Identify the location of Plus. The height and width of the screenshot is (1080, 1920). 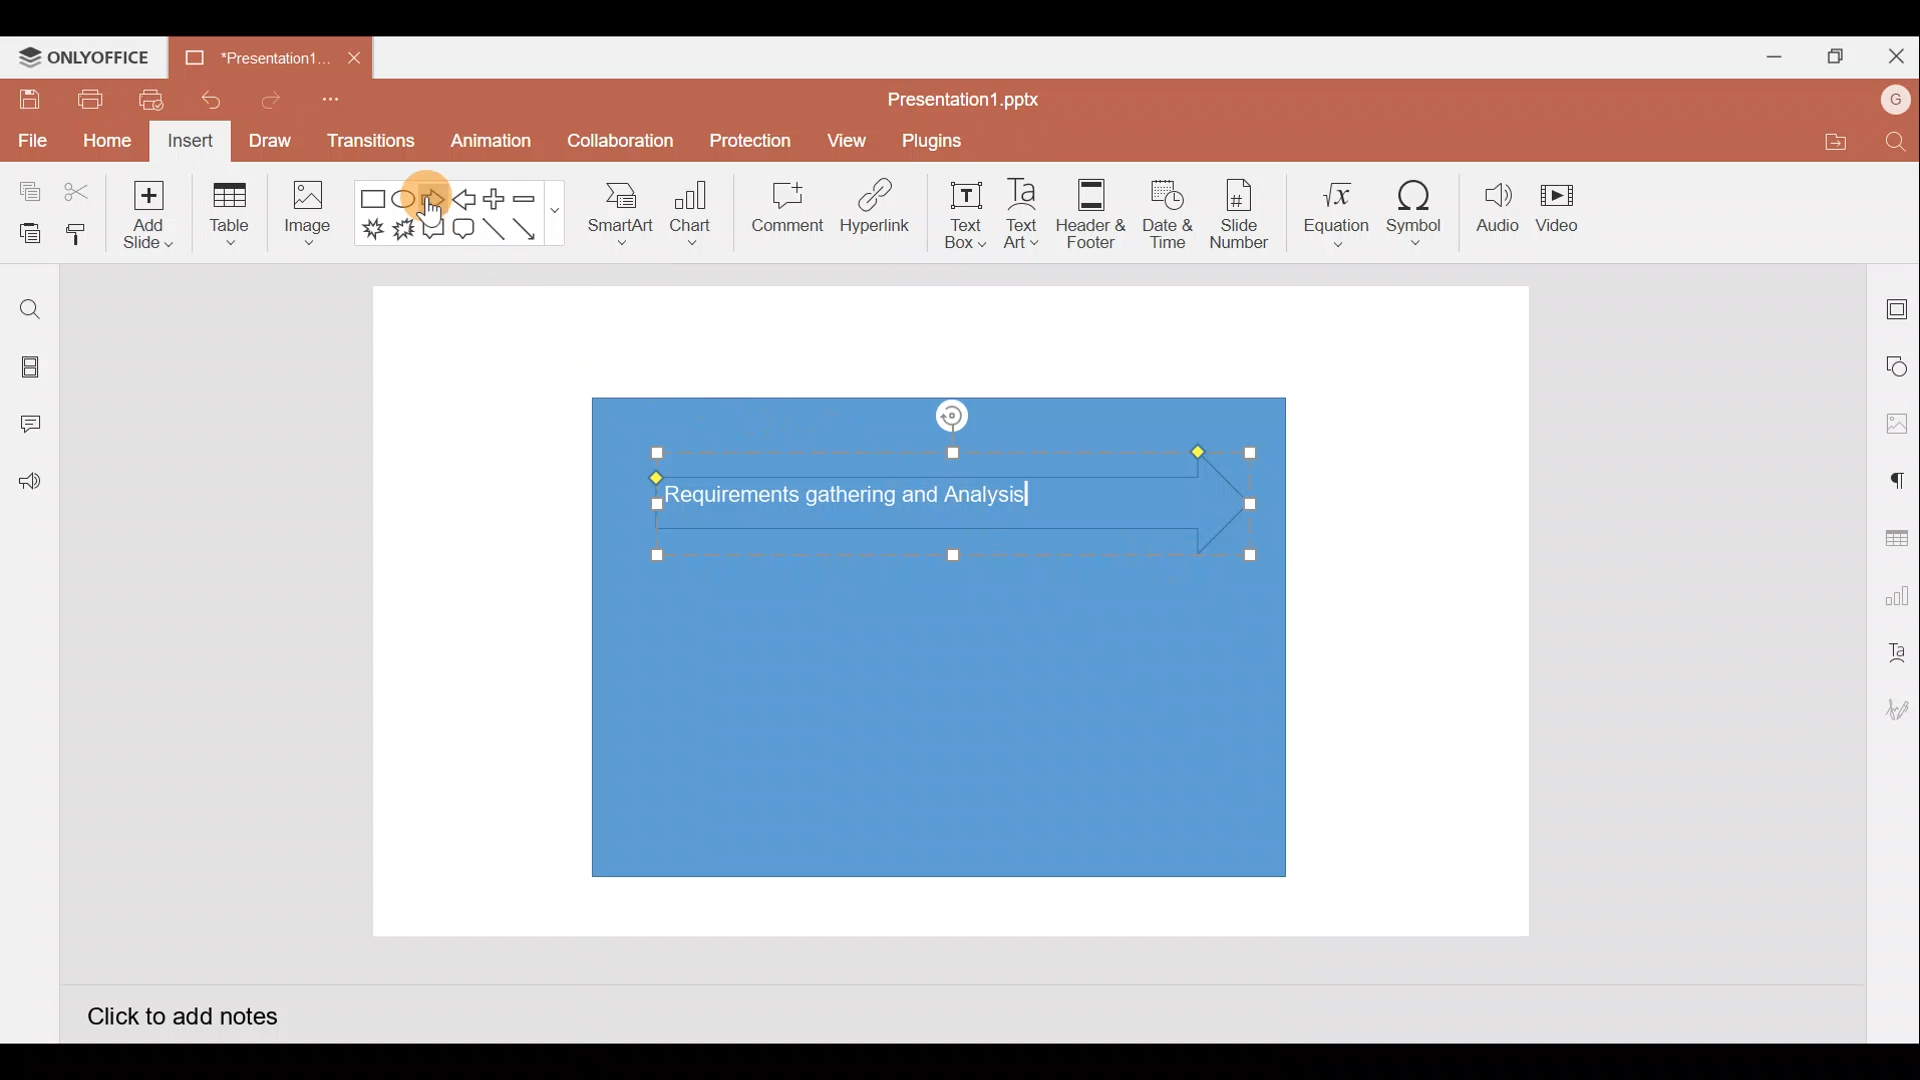
(499, 199).